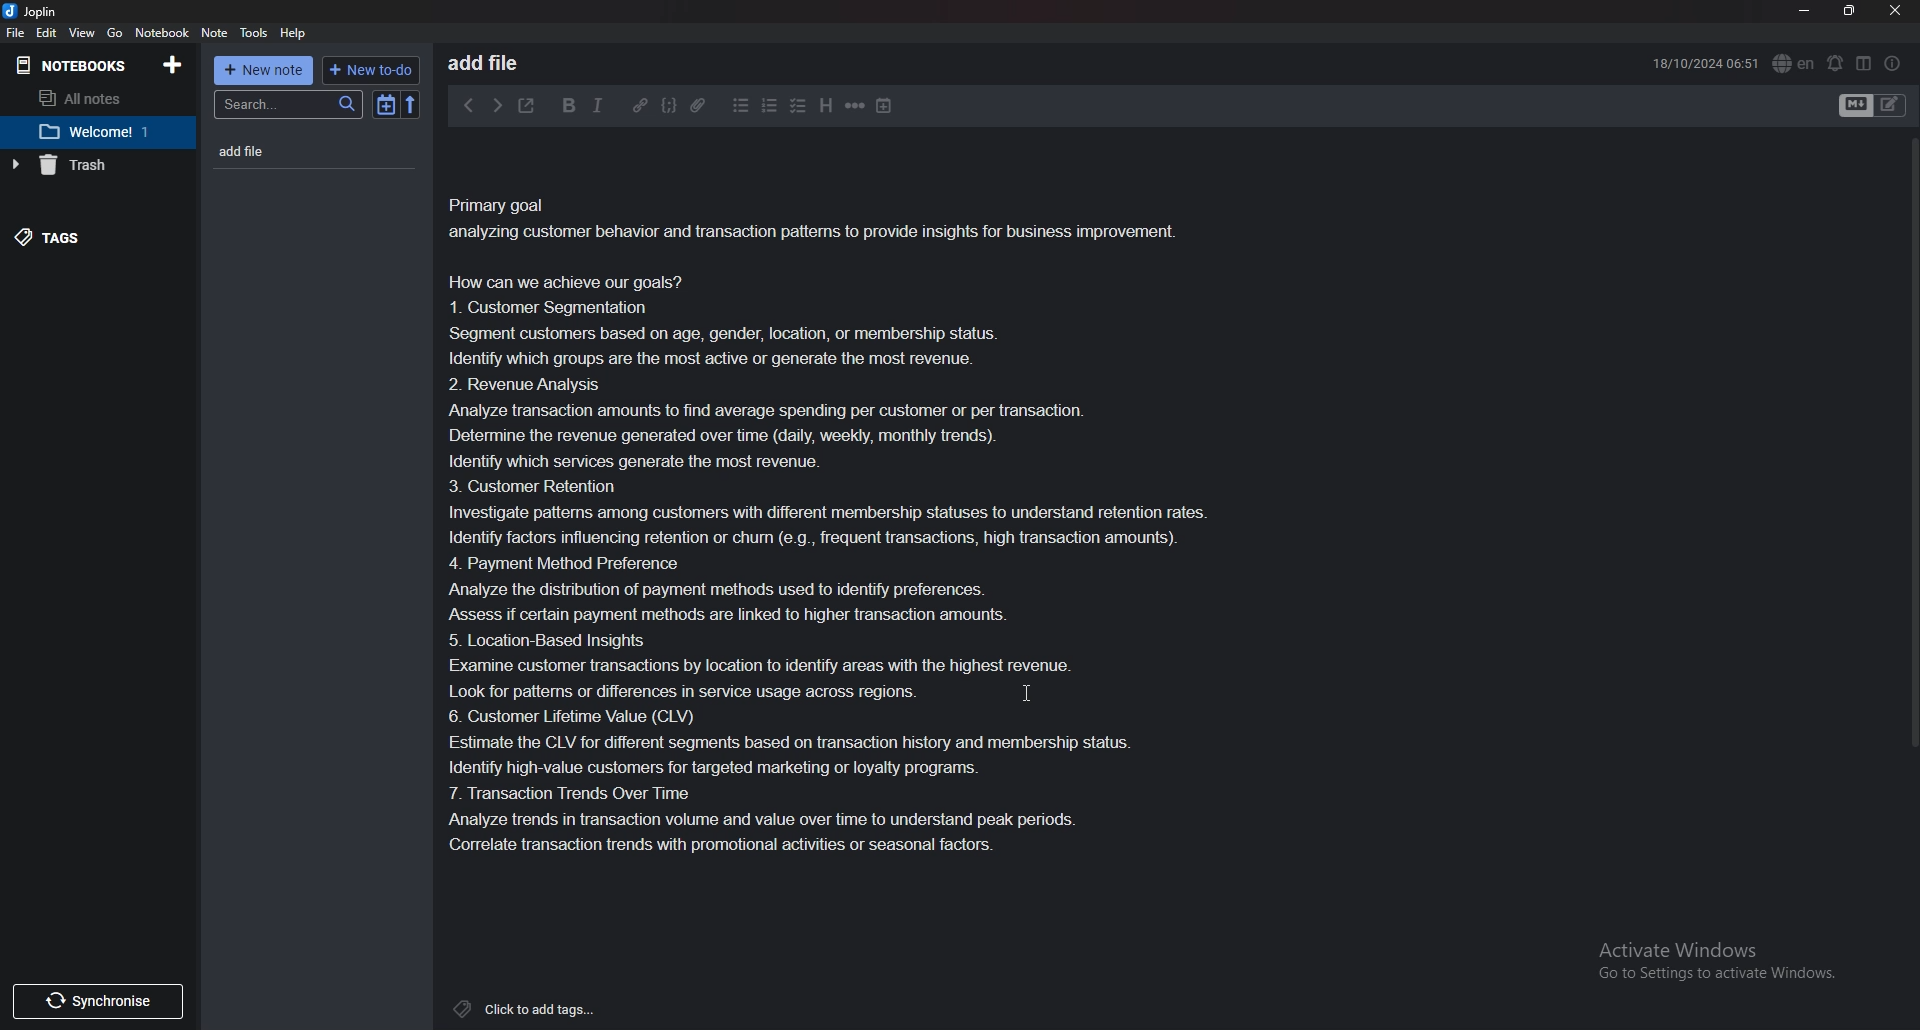  Describe the element at coordinates (412, 106) in the screenshot. I see `Reverse sort order` at that location.